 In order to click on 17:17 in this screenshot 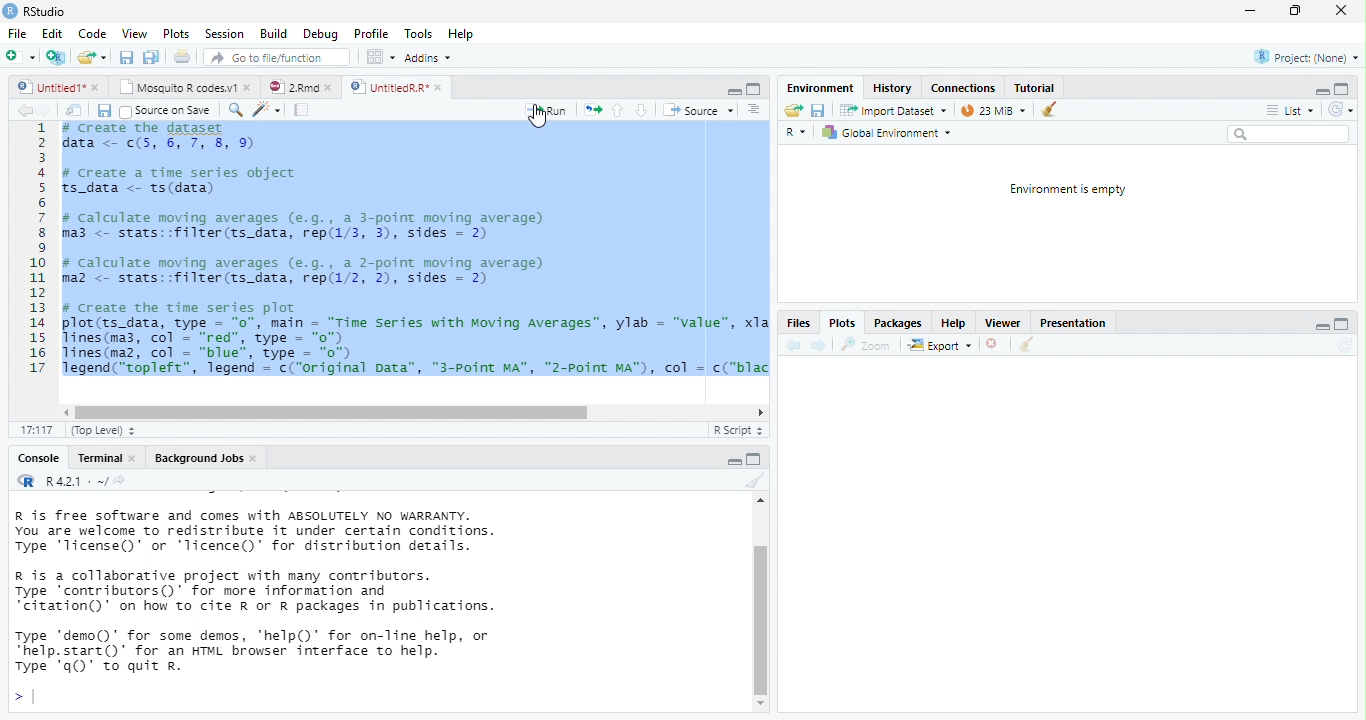, I will do `click(37, 431)`.